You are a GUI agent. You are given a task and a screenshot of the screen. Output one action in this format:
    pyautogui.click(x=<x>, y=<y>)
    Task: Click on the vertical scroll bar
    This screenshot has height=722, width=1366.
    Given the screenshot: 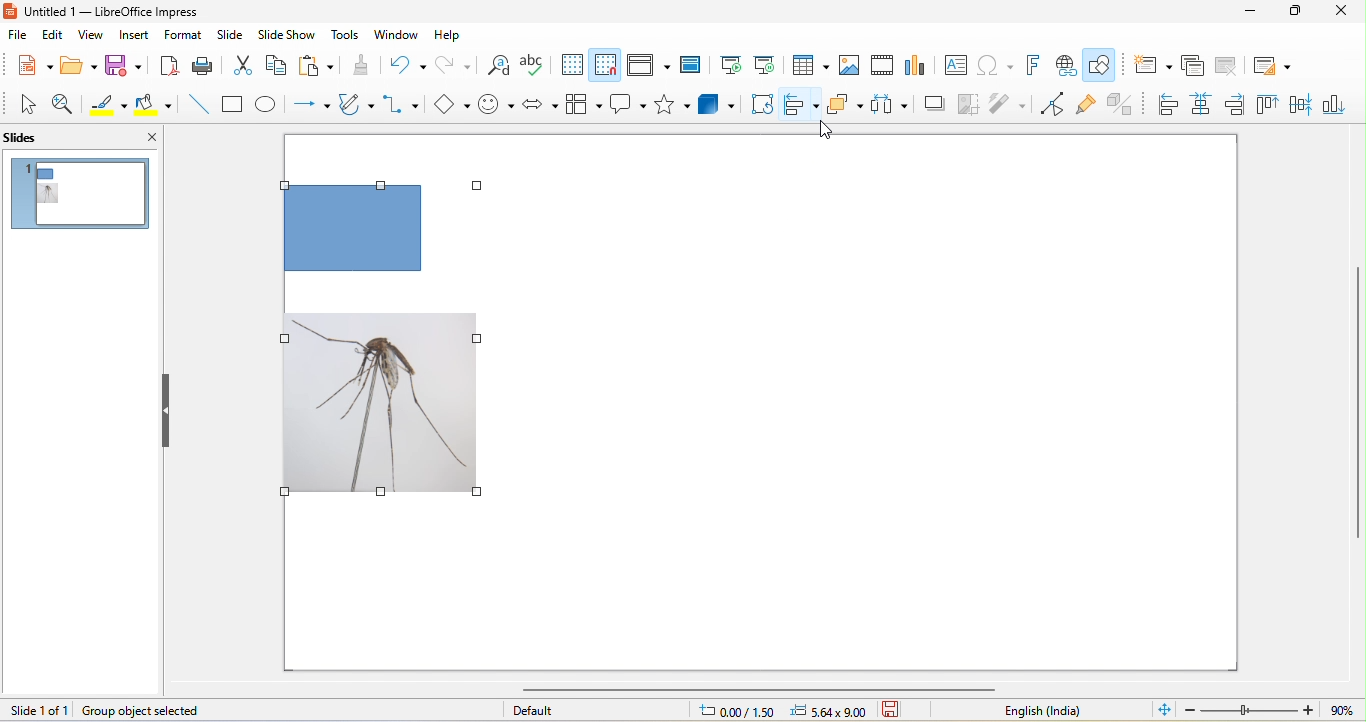 What is the action you would take?
    pyautogui.click(x=1357, y=404)
    